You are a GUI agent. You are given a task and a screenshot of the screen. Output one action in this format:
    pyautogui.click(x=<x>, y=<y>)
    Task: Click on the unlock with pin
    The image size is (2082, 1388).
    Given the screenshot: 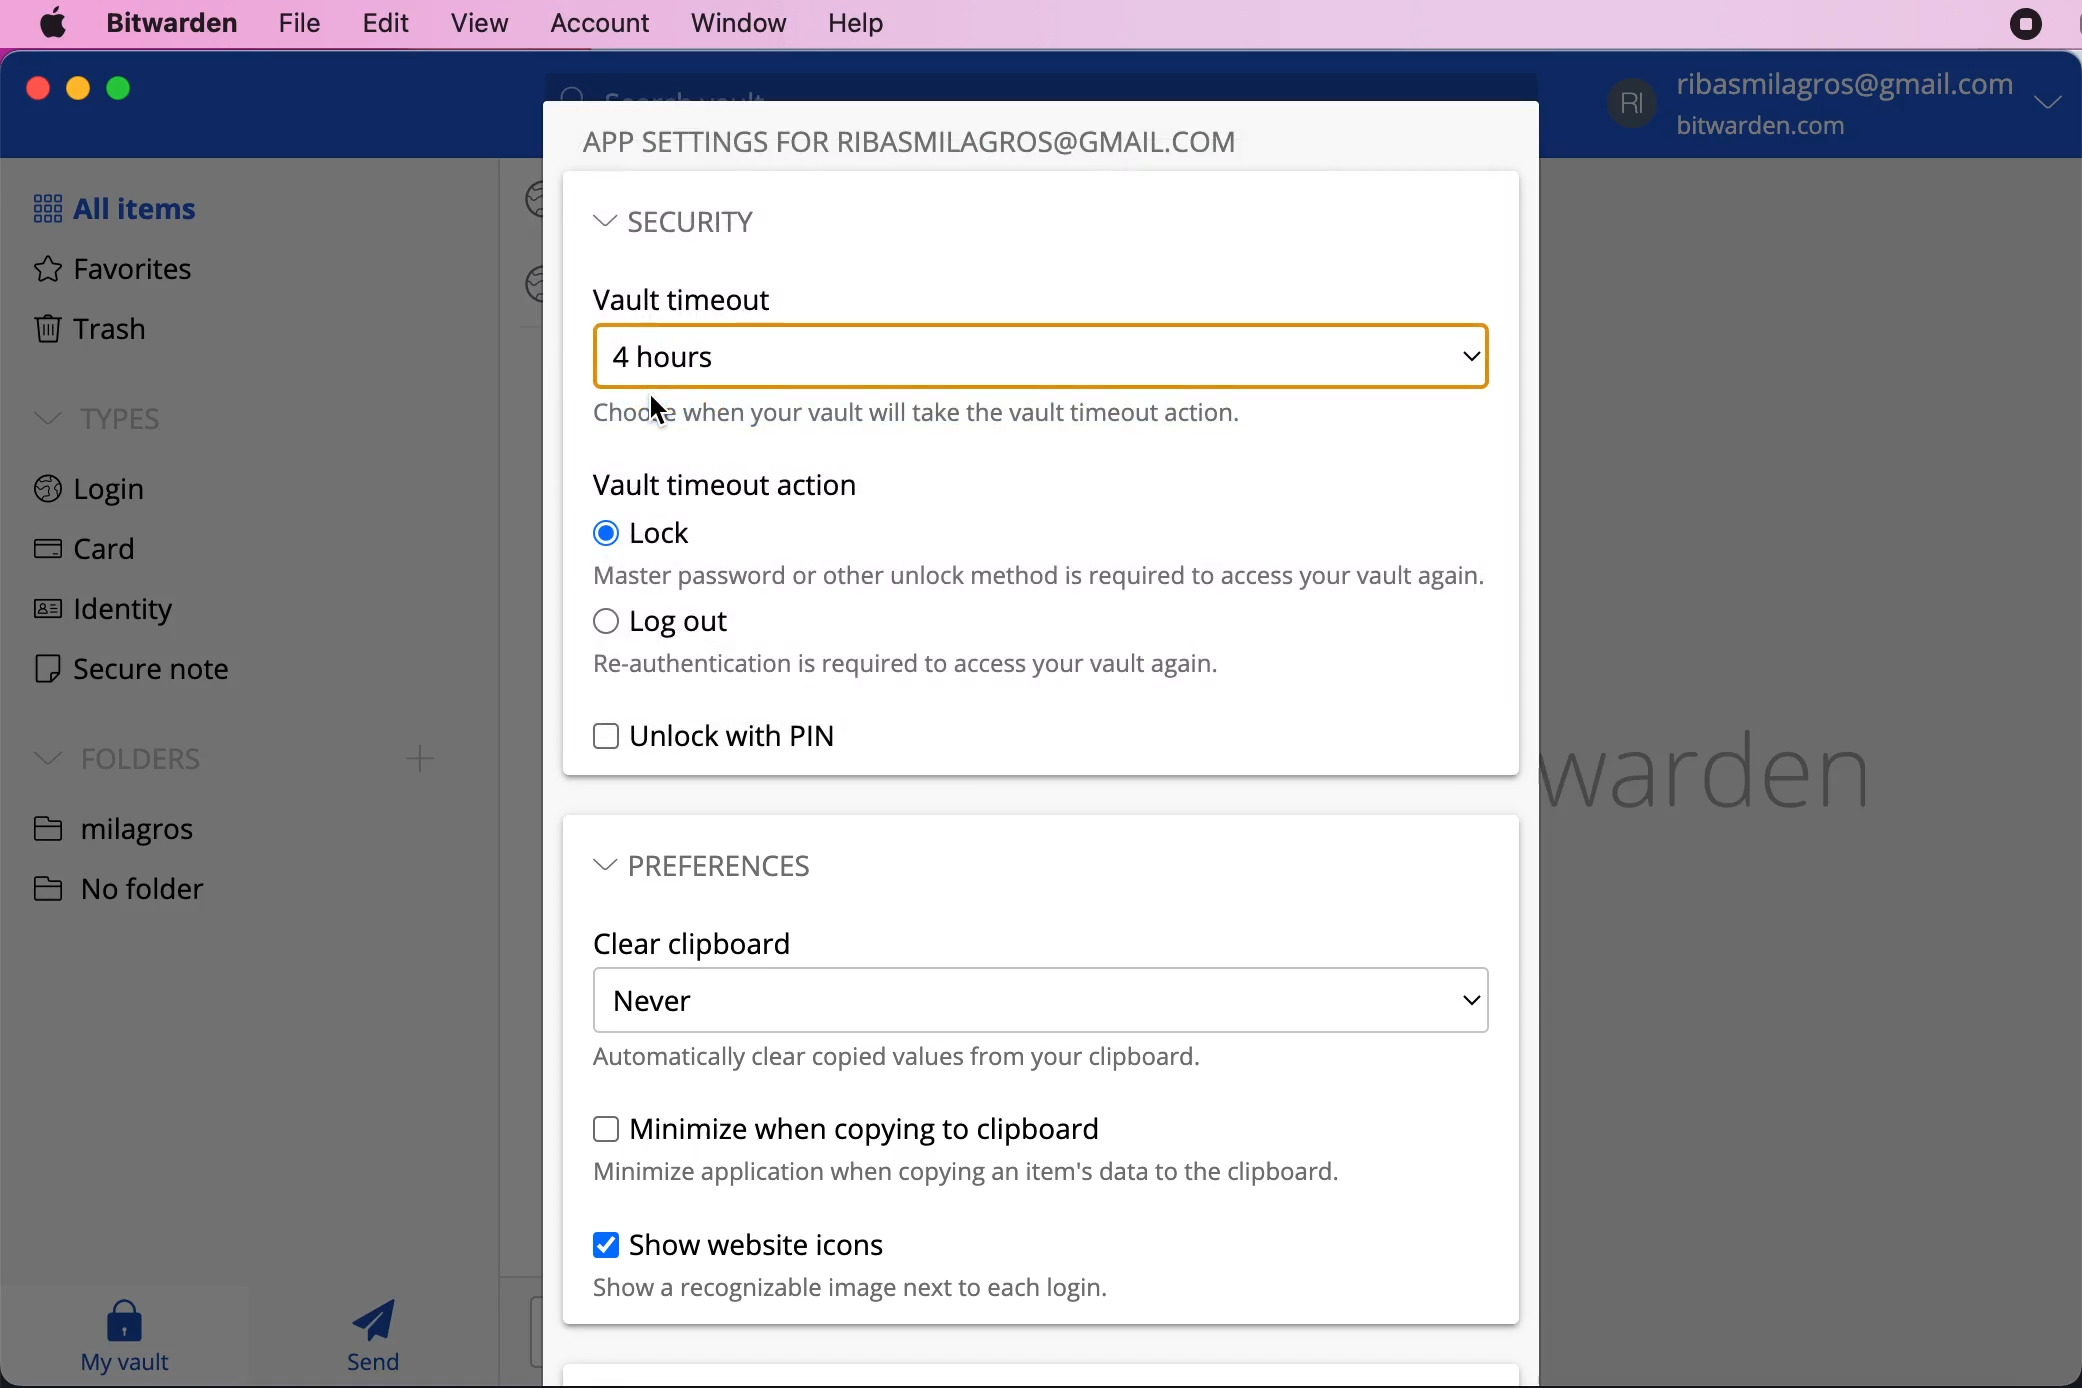 What is the action you would take?
    pyautogui.click(x=718, y=737)
    